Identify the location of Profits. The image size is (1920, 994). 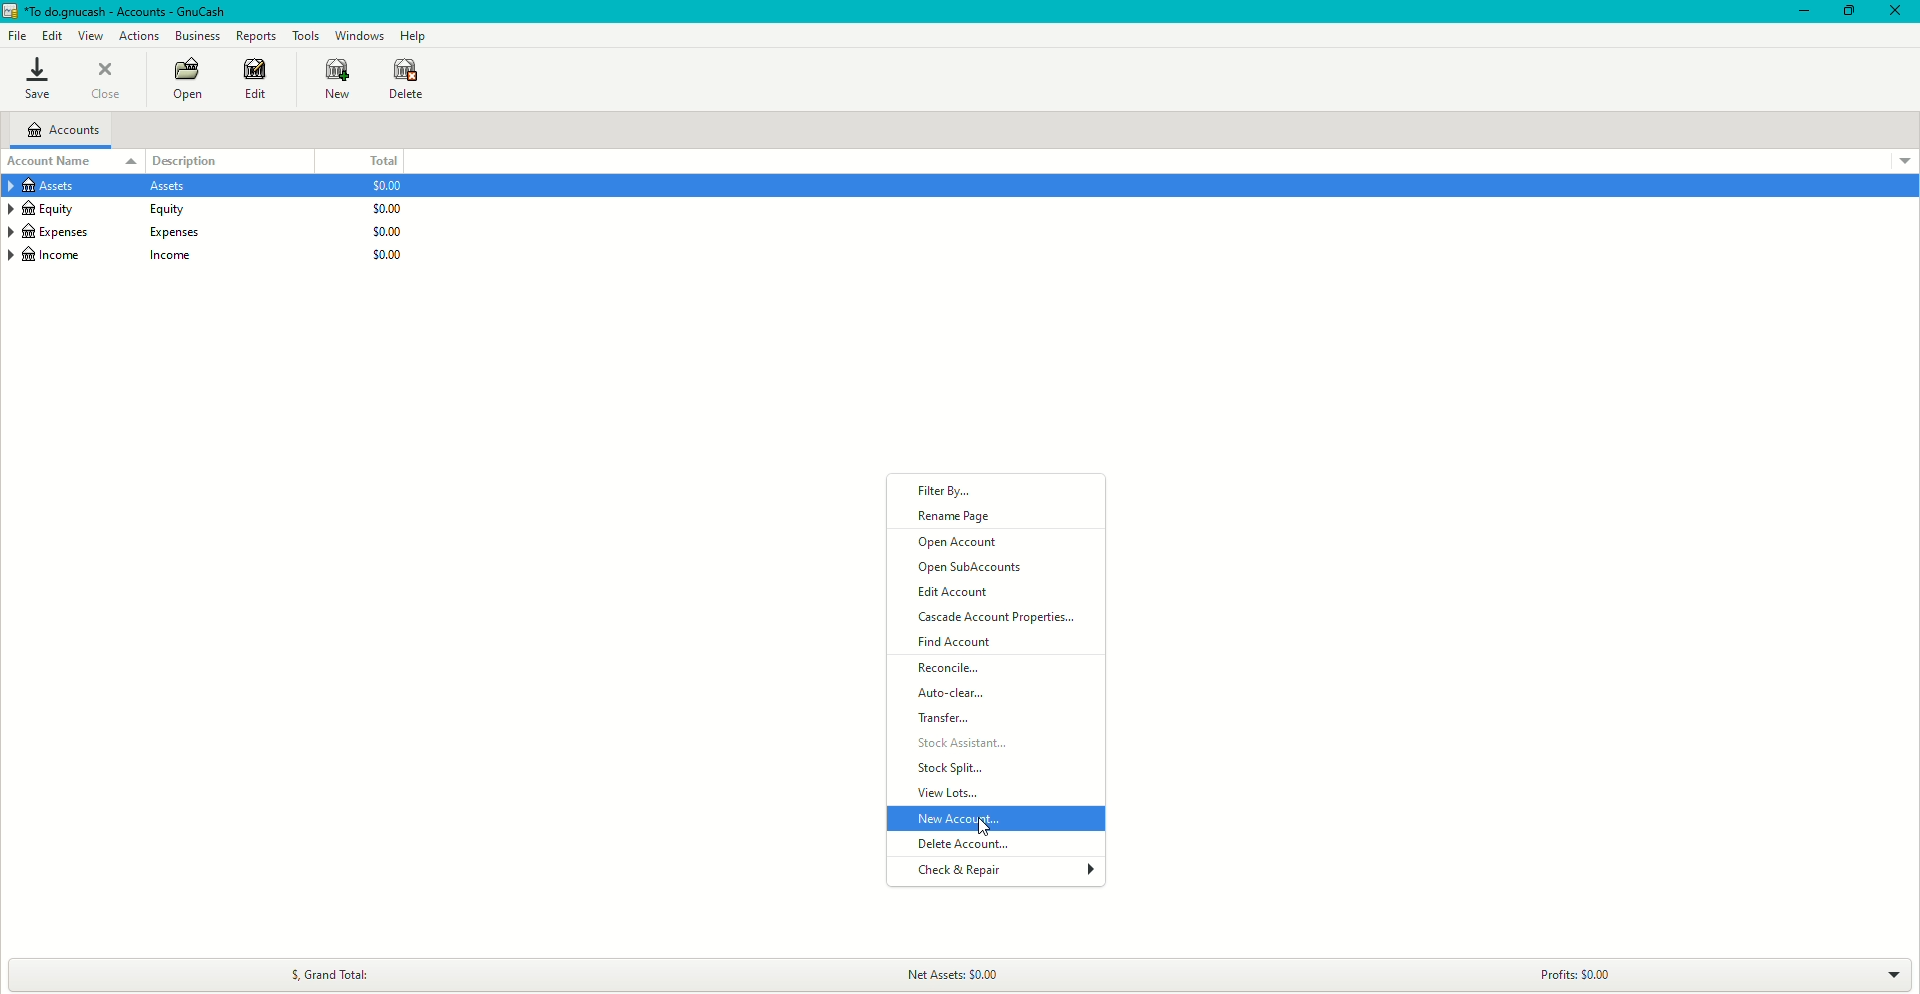
(1571, 974).